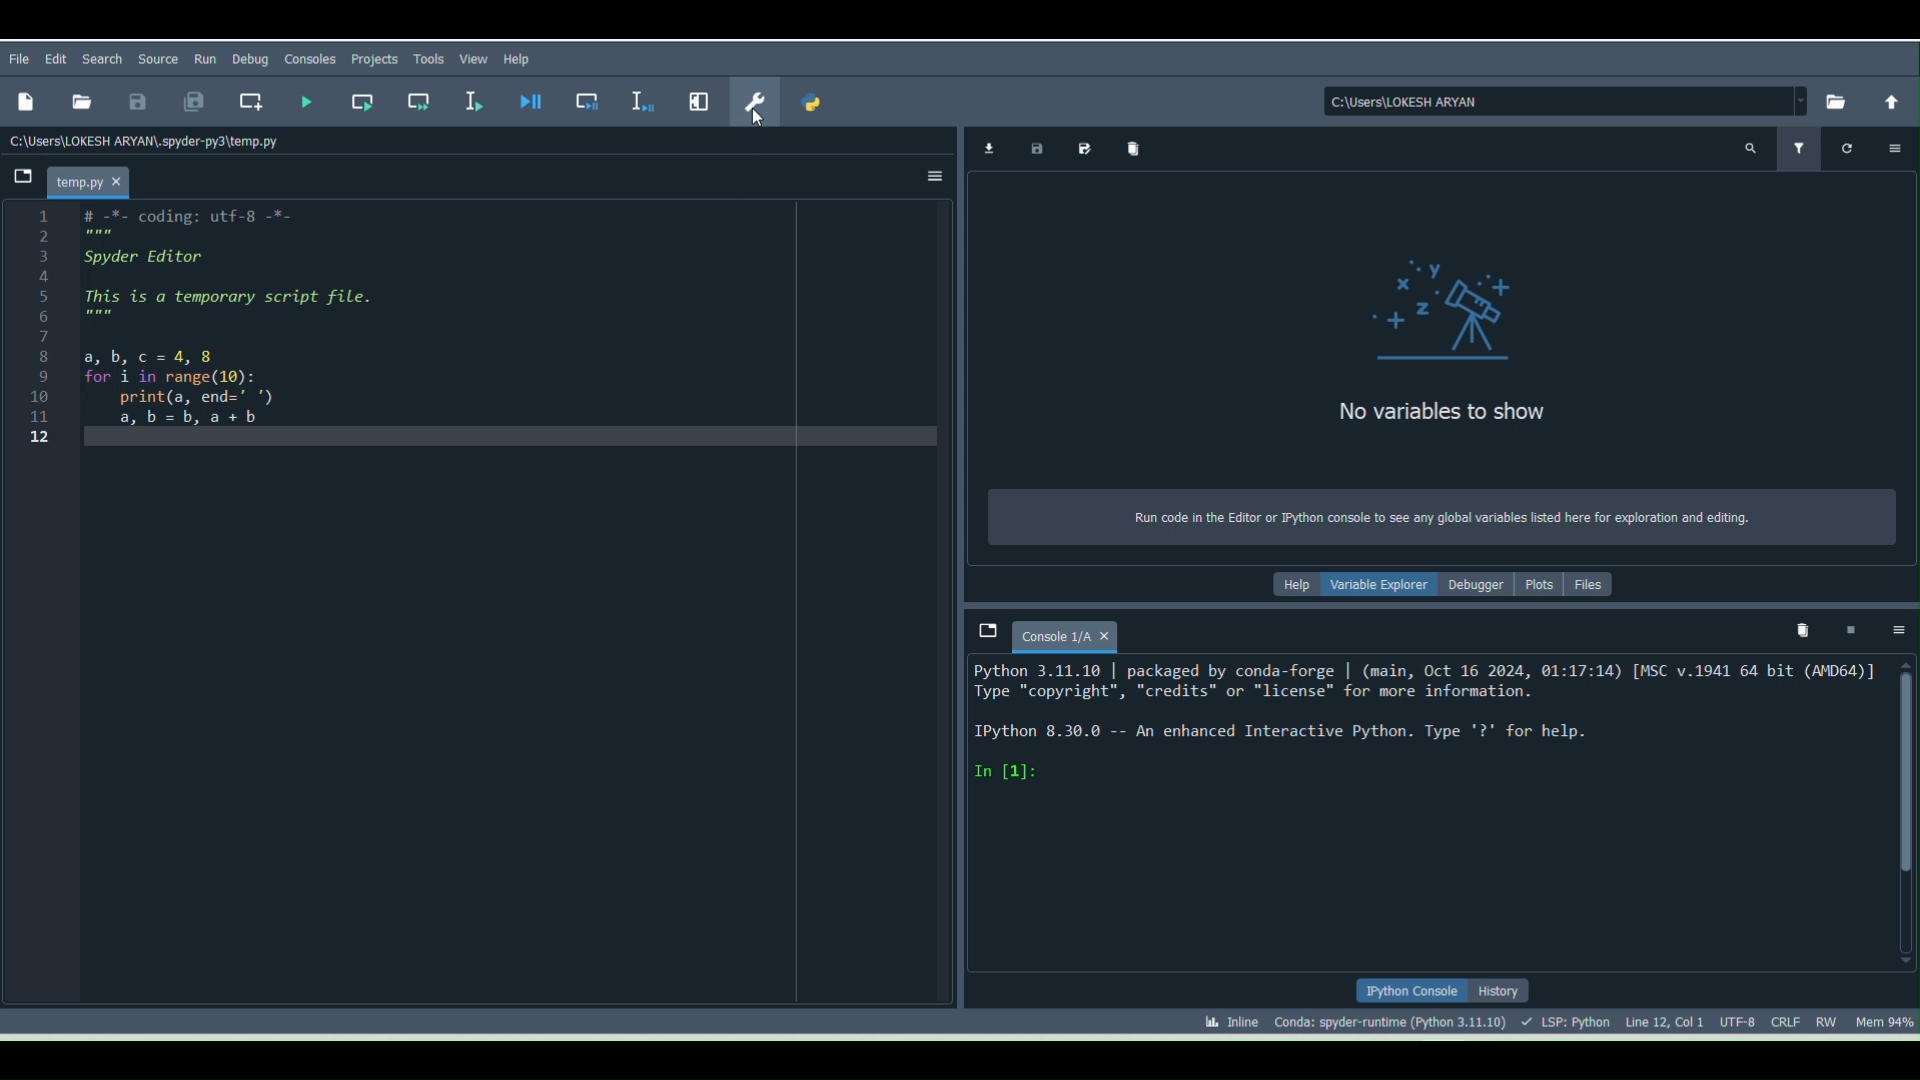  Describe the element at coordinates (1478, 584) in the screenshot. I see `Debugger` at that location.